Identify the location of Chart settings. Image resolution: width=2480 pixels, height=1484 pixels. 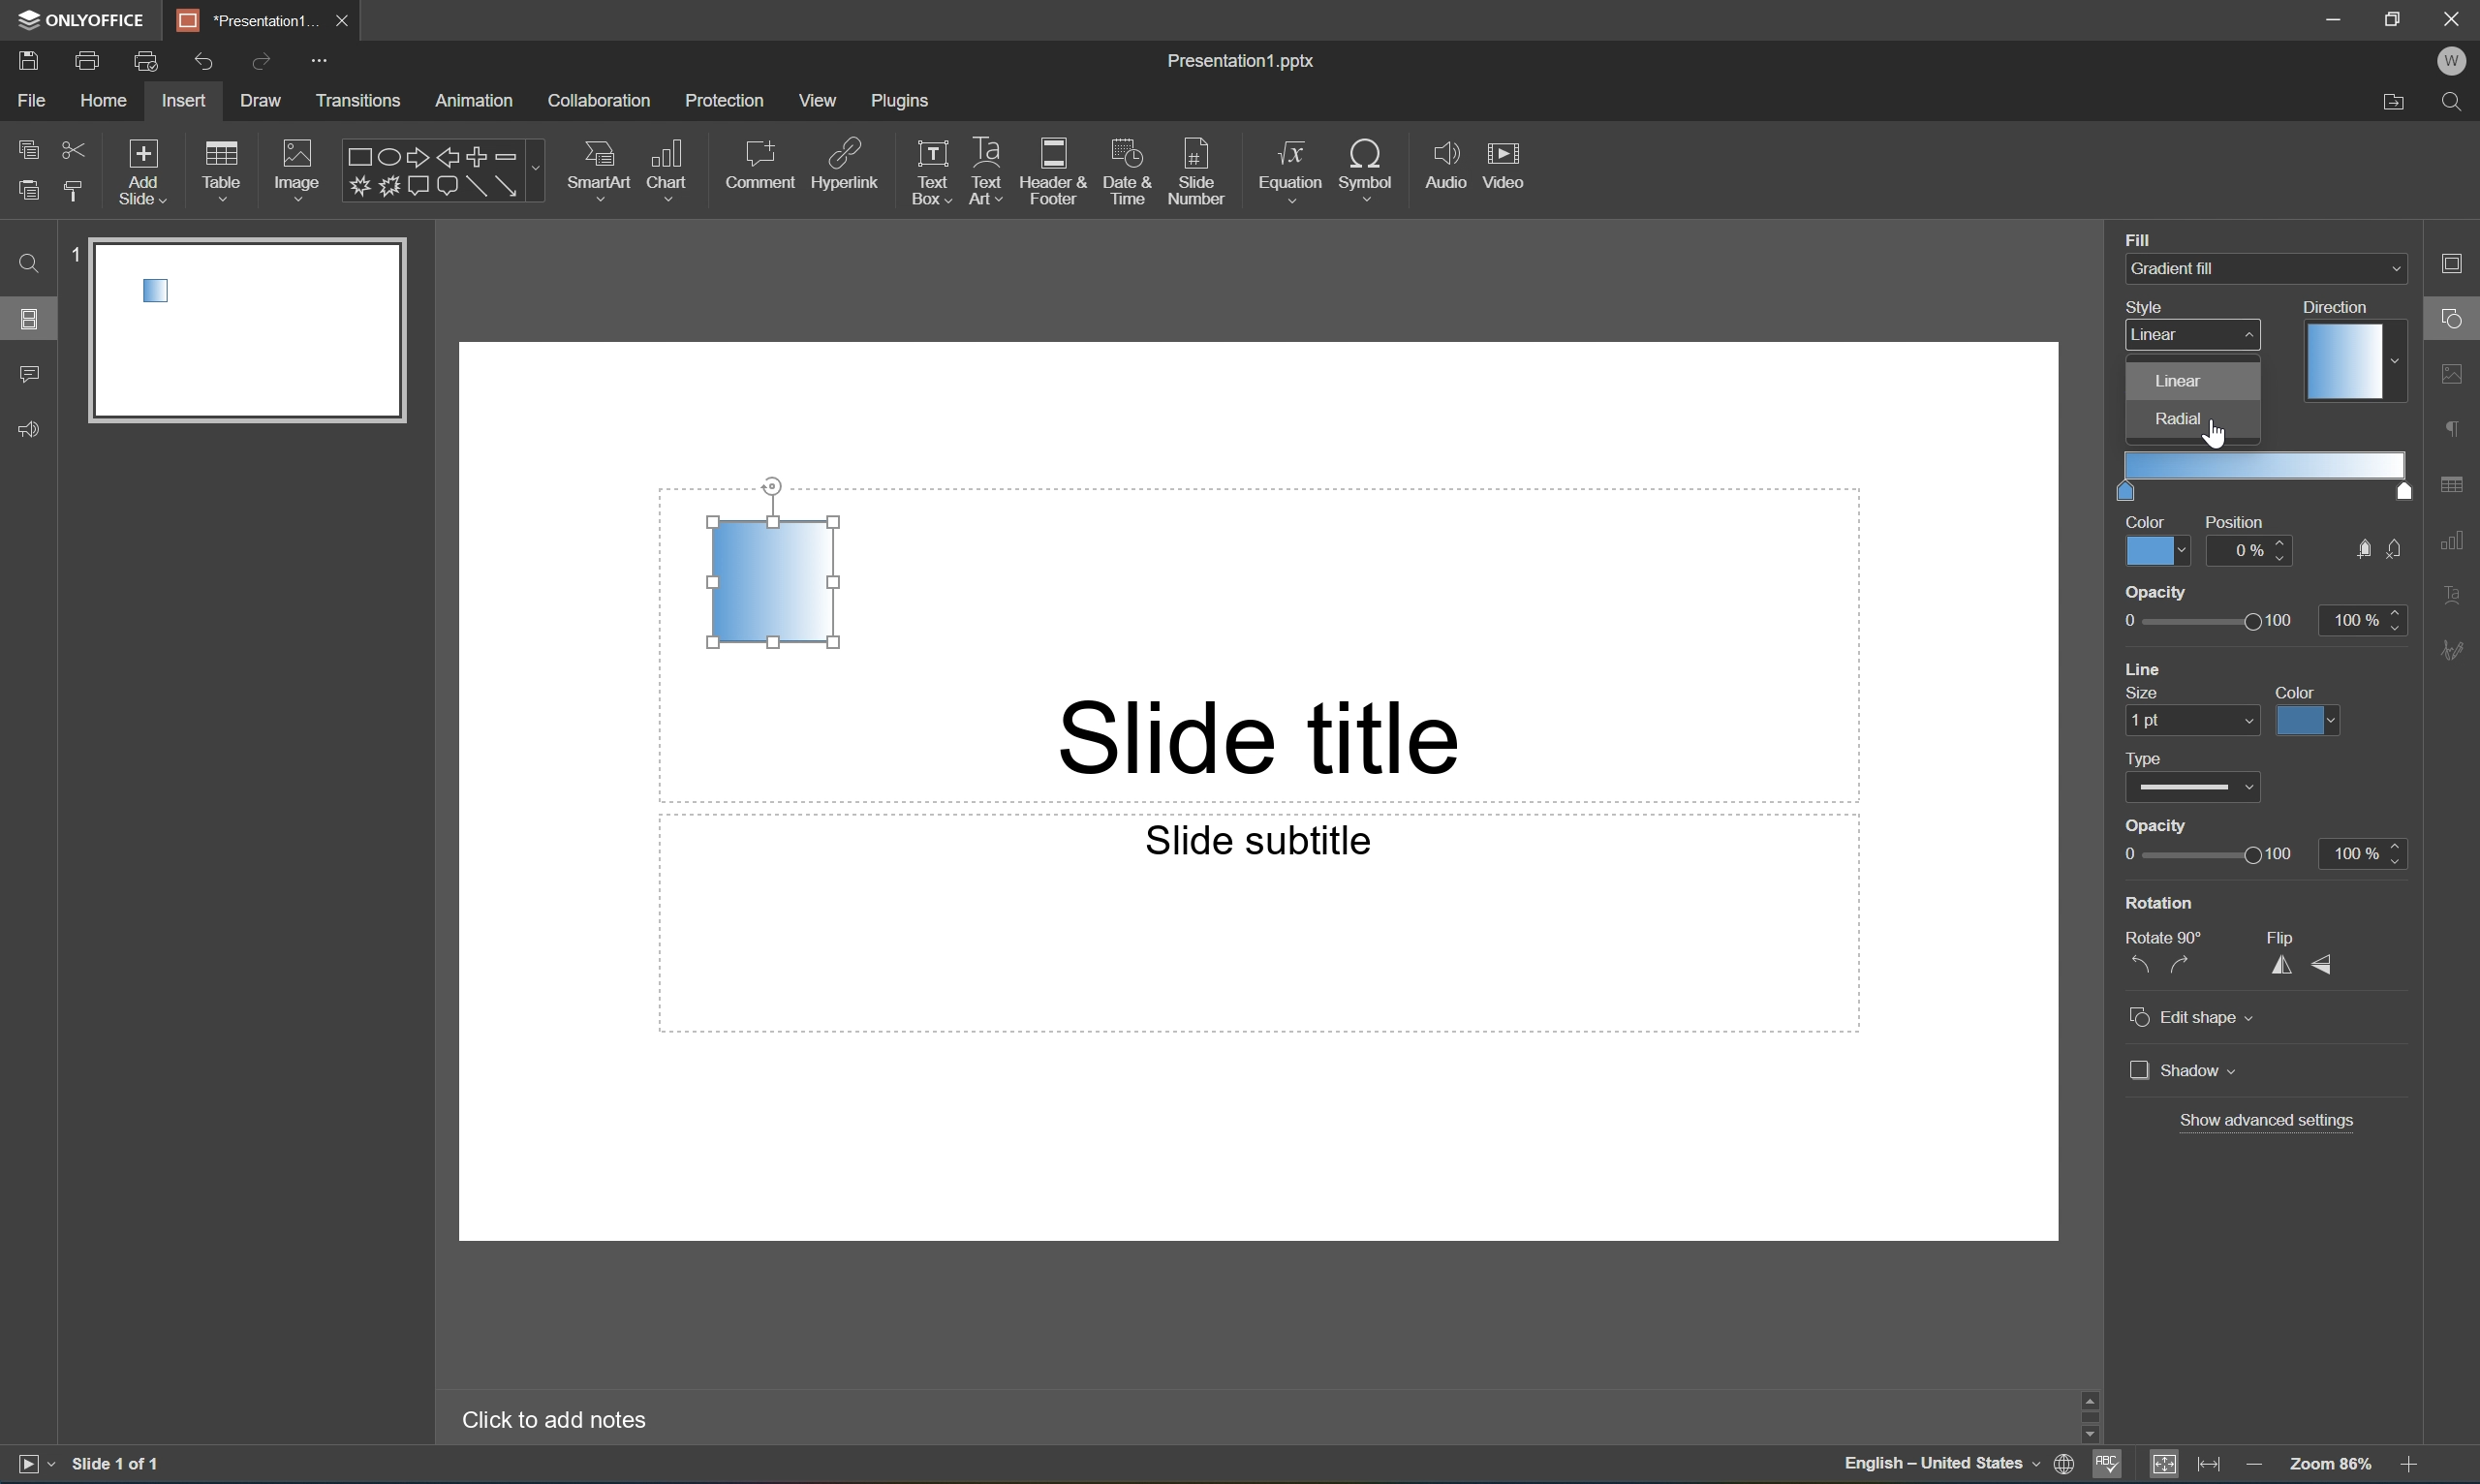
(2457, 541).